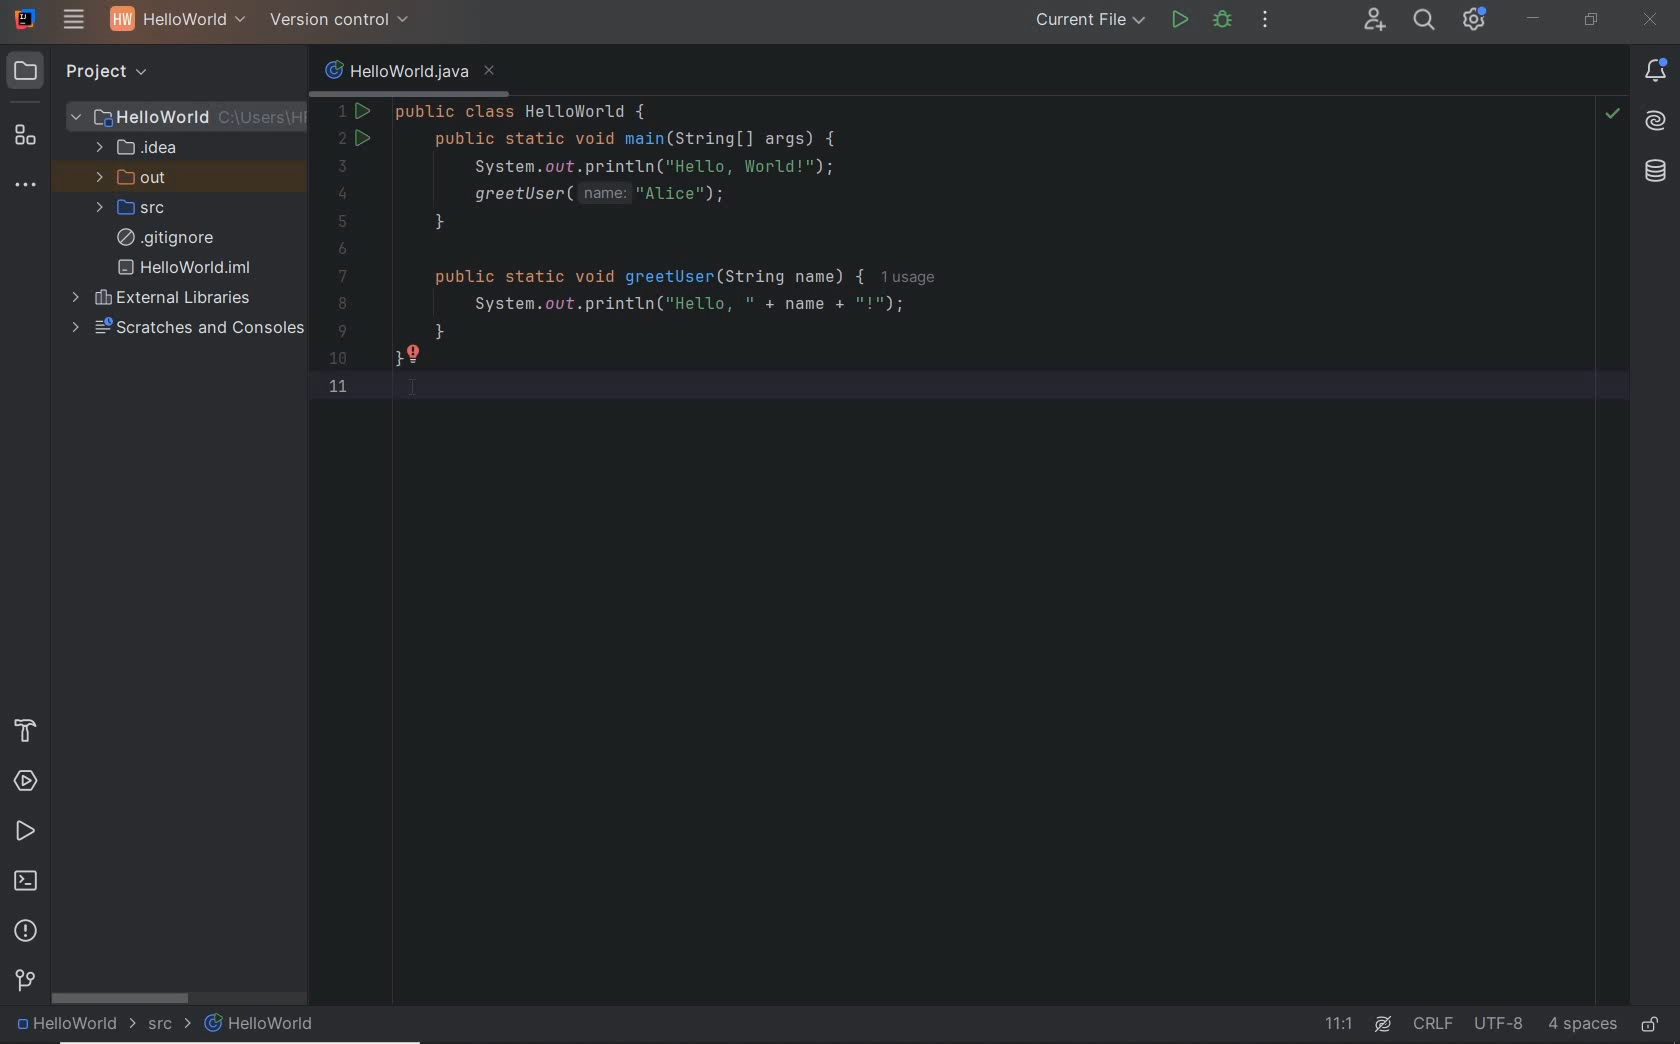 The height and width of the screenshot is (1044, 1680). Describe the element at coordinates (1339, 1024) in the screenshot. I see `11.1(go to line)` at that location.